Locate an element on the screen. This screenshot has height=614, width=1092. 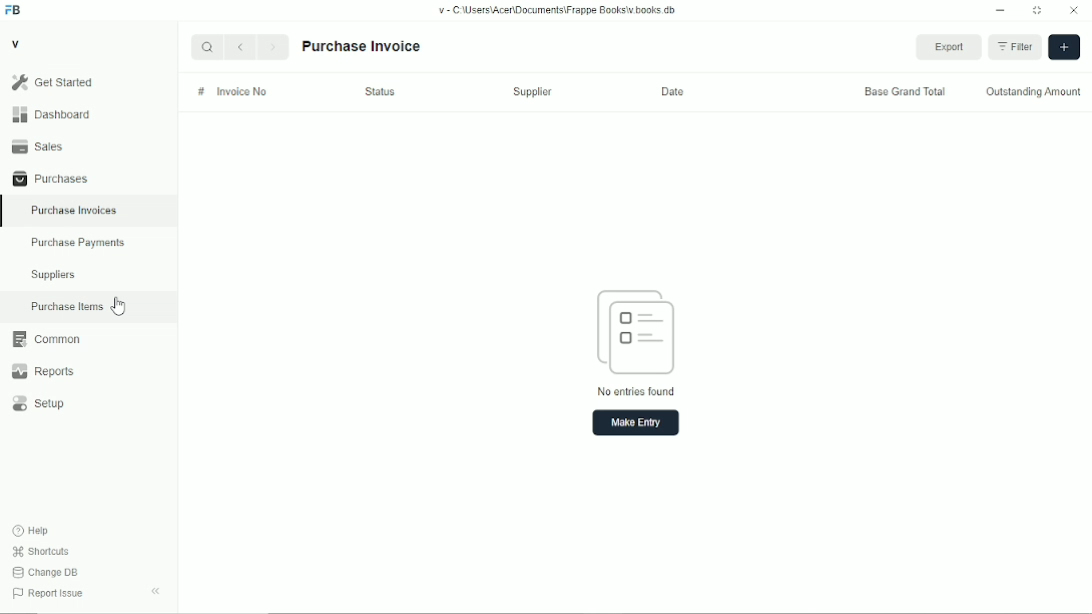
Minimize is located at coordinates (1000, 10).